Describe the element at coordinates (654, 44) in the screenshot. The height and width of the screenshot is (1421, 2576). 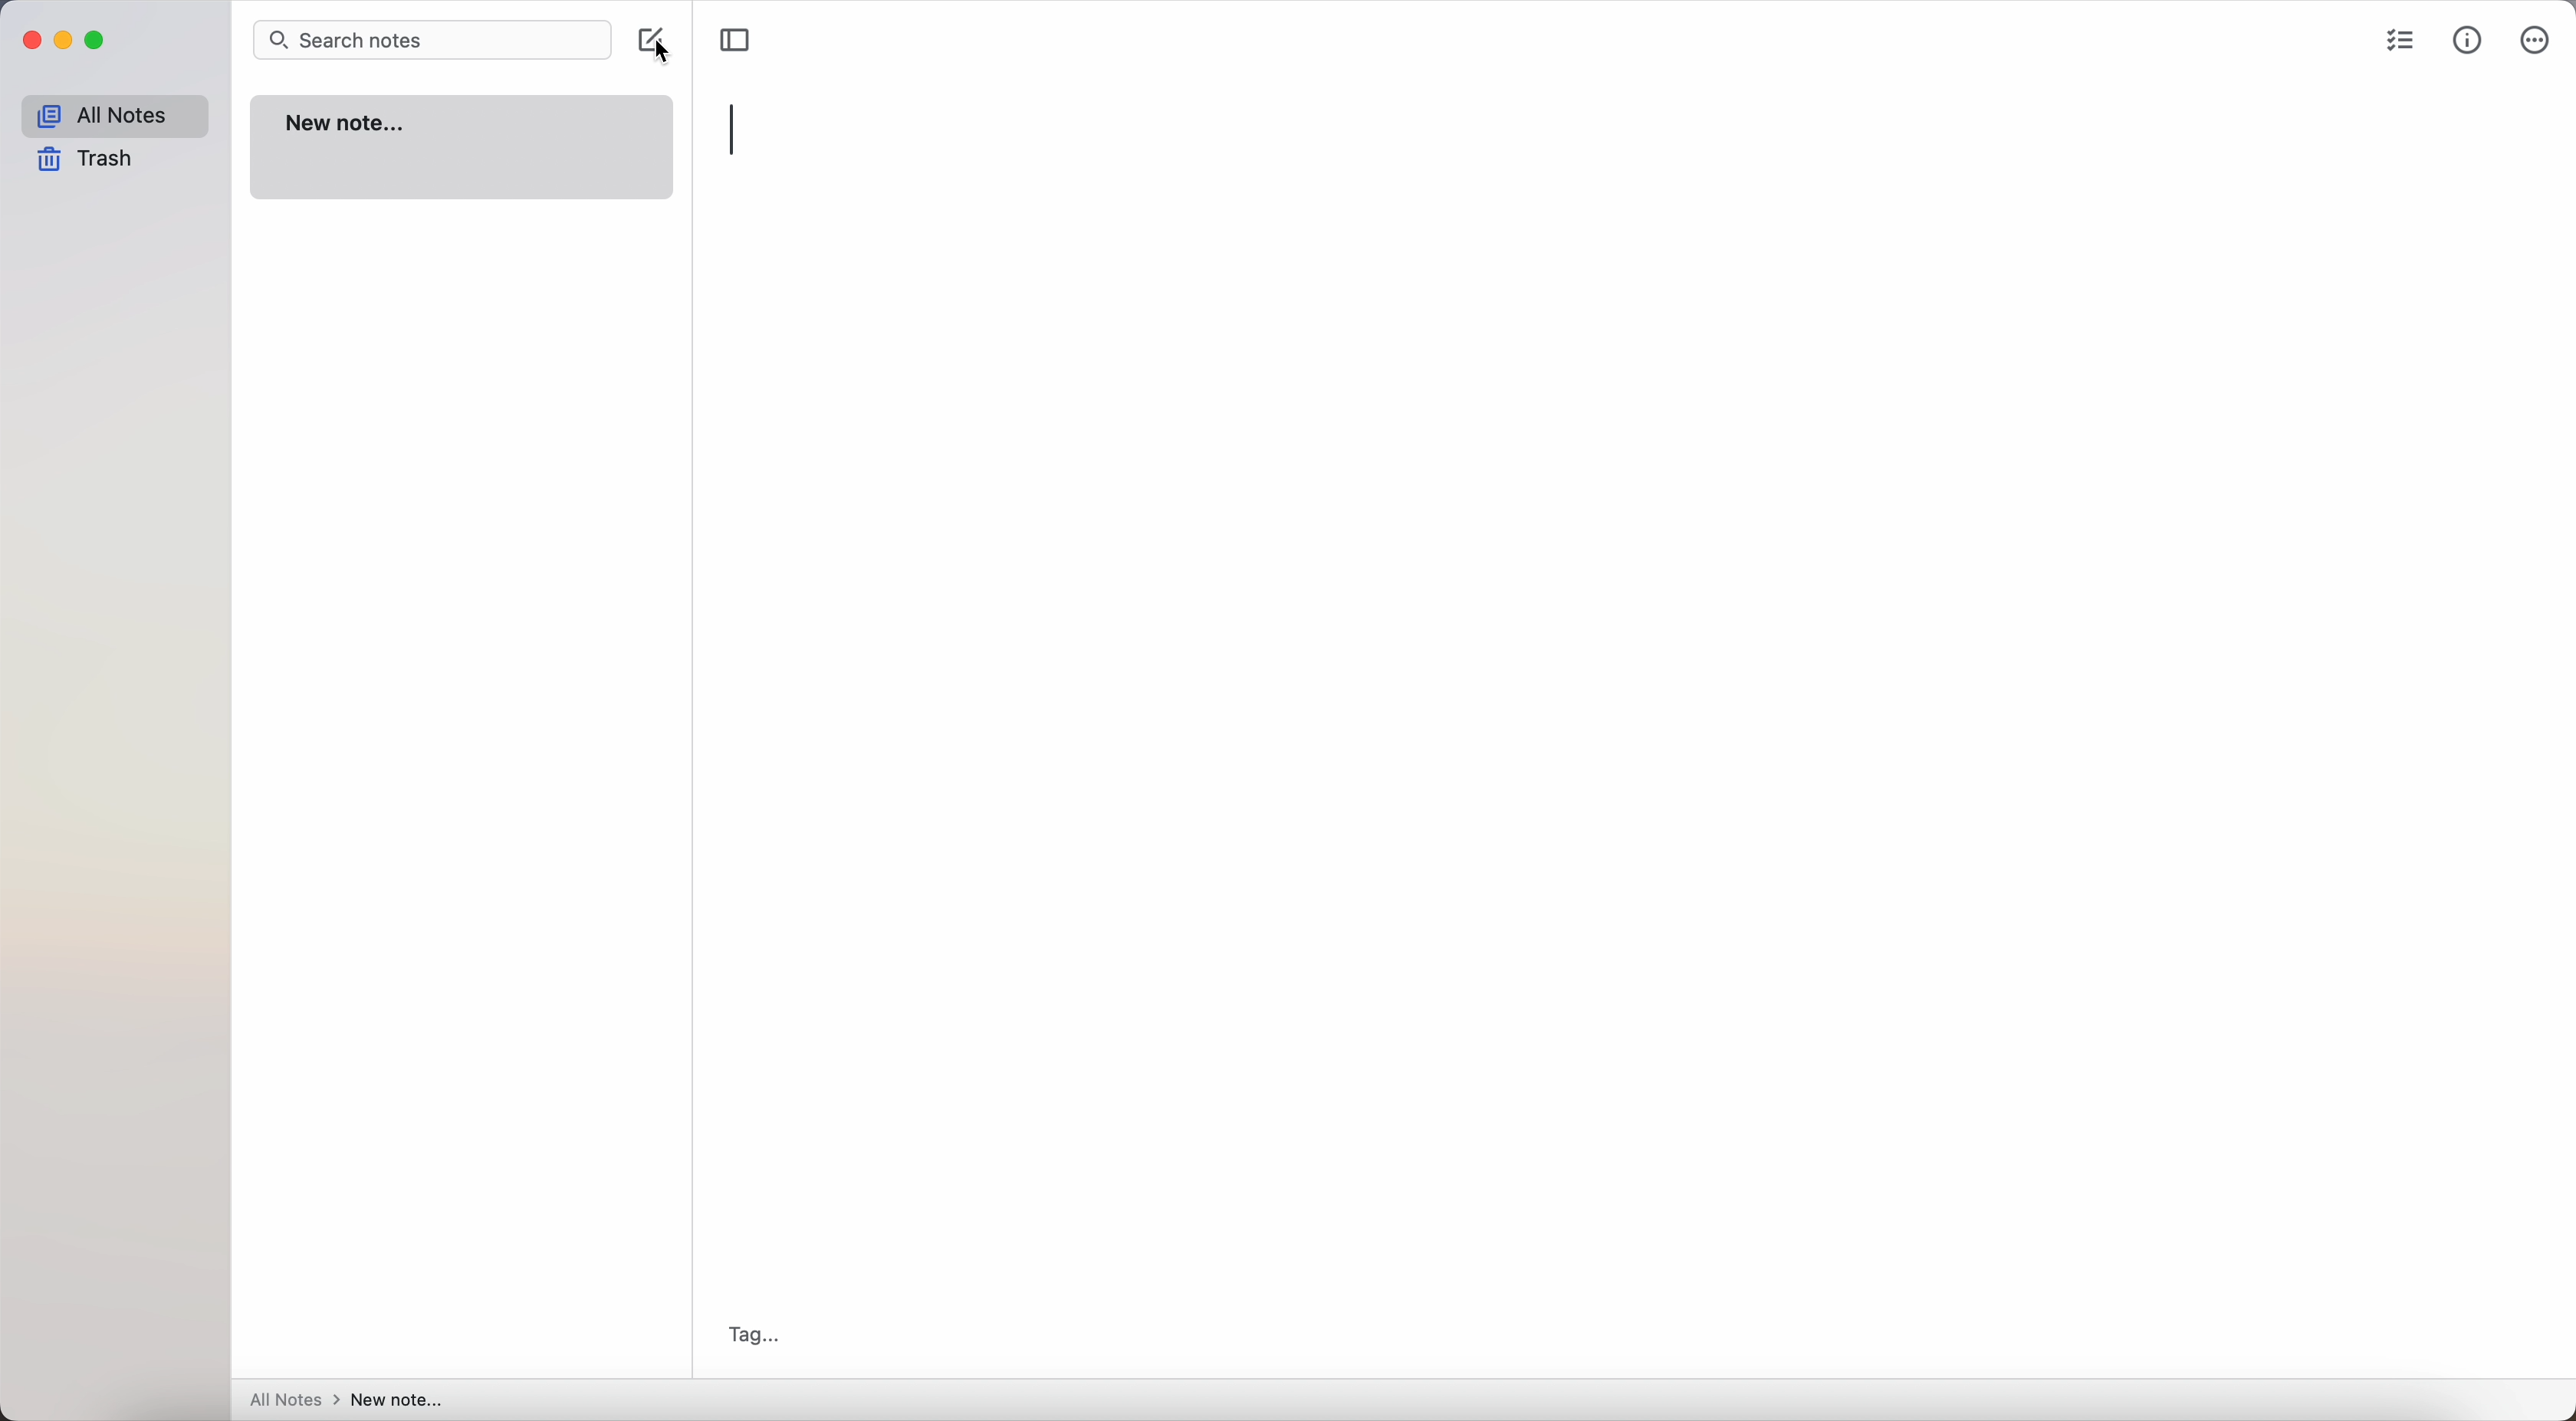
I see `create note` at that location.